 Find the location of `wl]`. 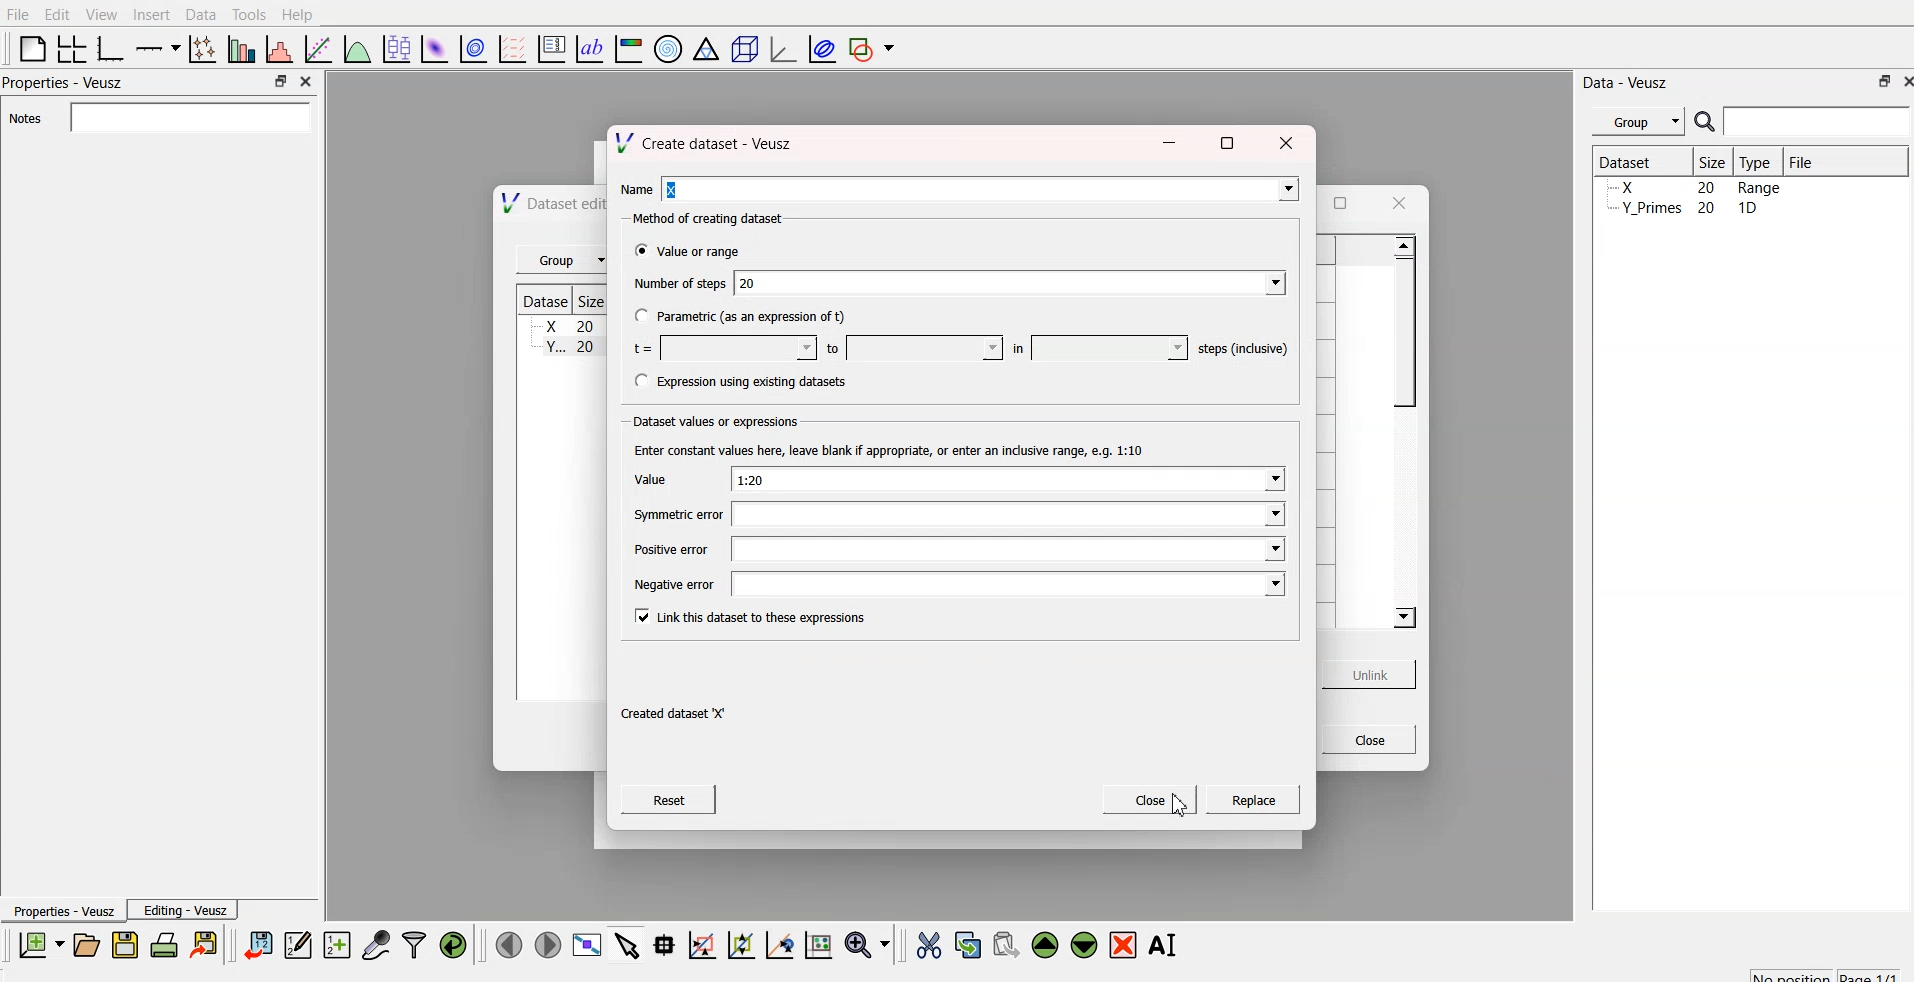

wl] is located at coordinates (1092, 348).